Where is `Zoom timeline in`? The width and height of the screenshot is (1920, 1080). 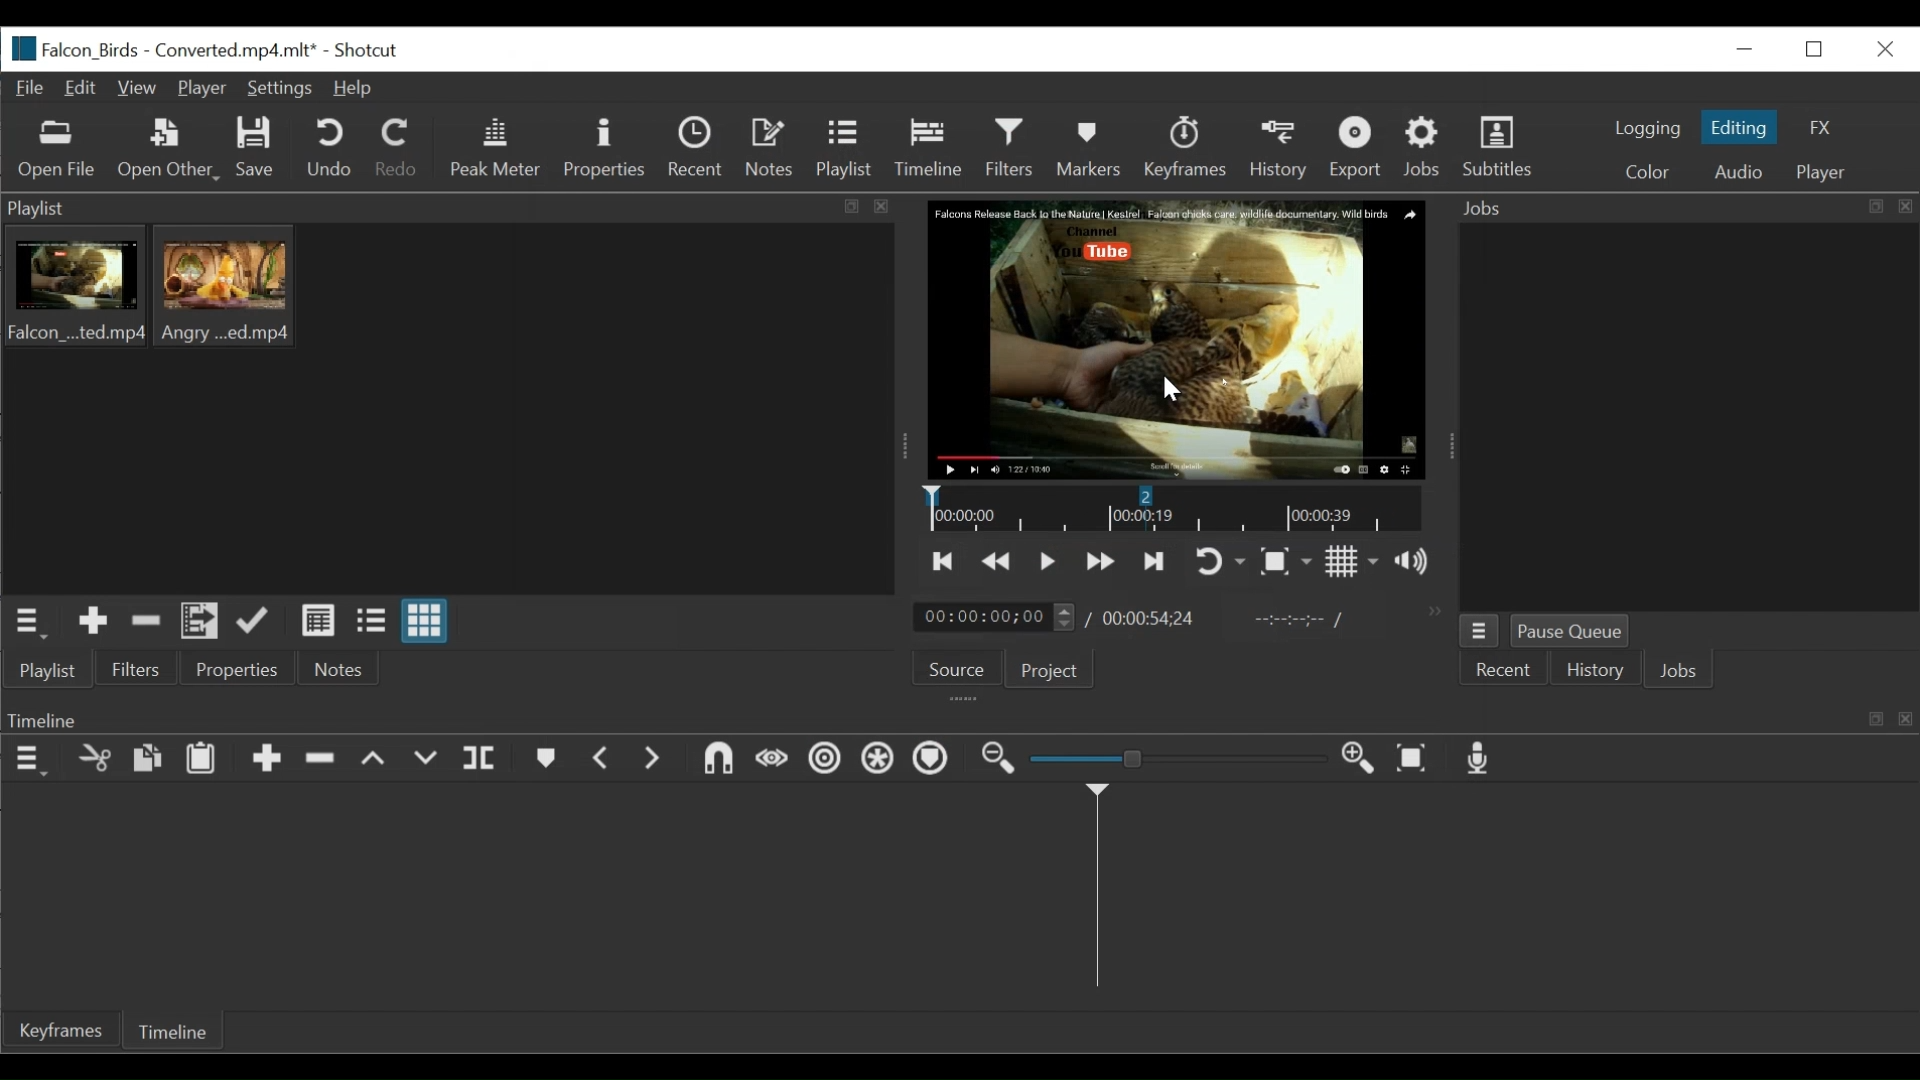 Zoom timeline in is located at coordinates (1355, 760).